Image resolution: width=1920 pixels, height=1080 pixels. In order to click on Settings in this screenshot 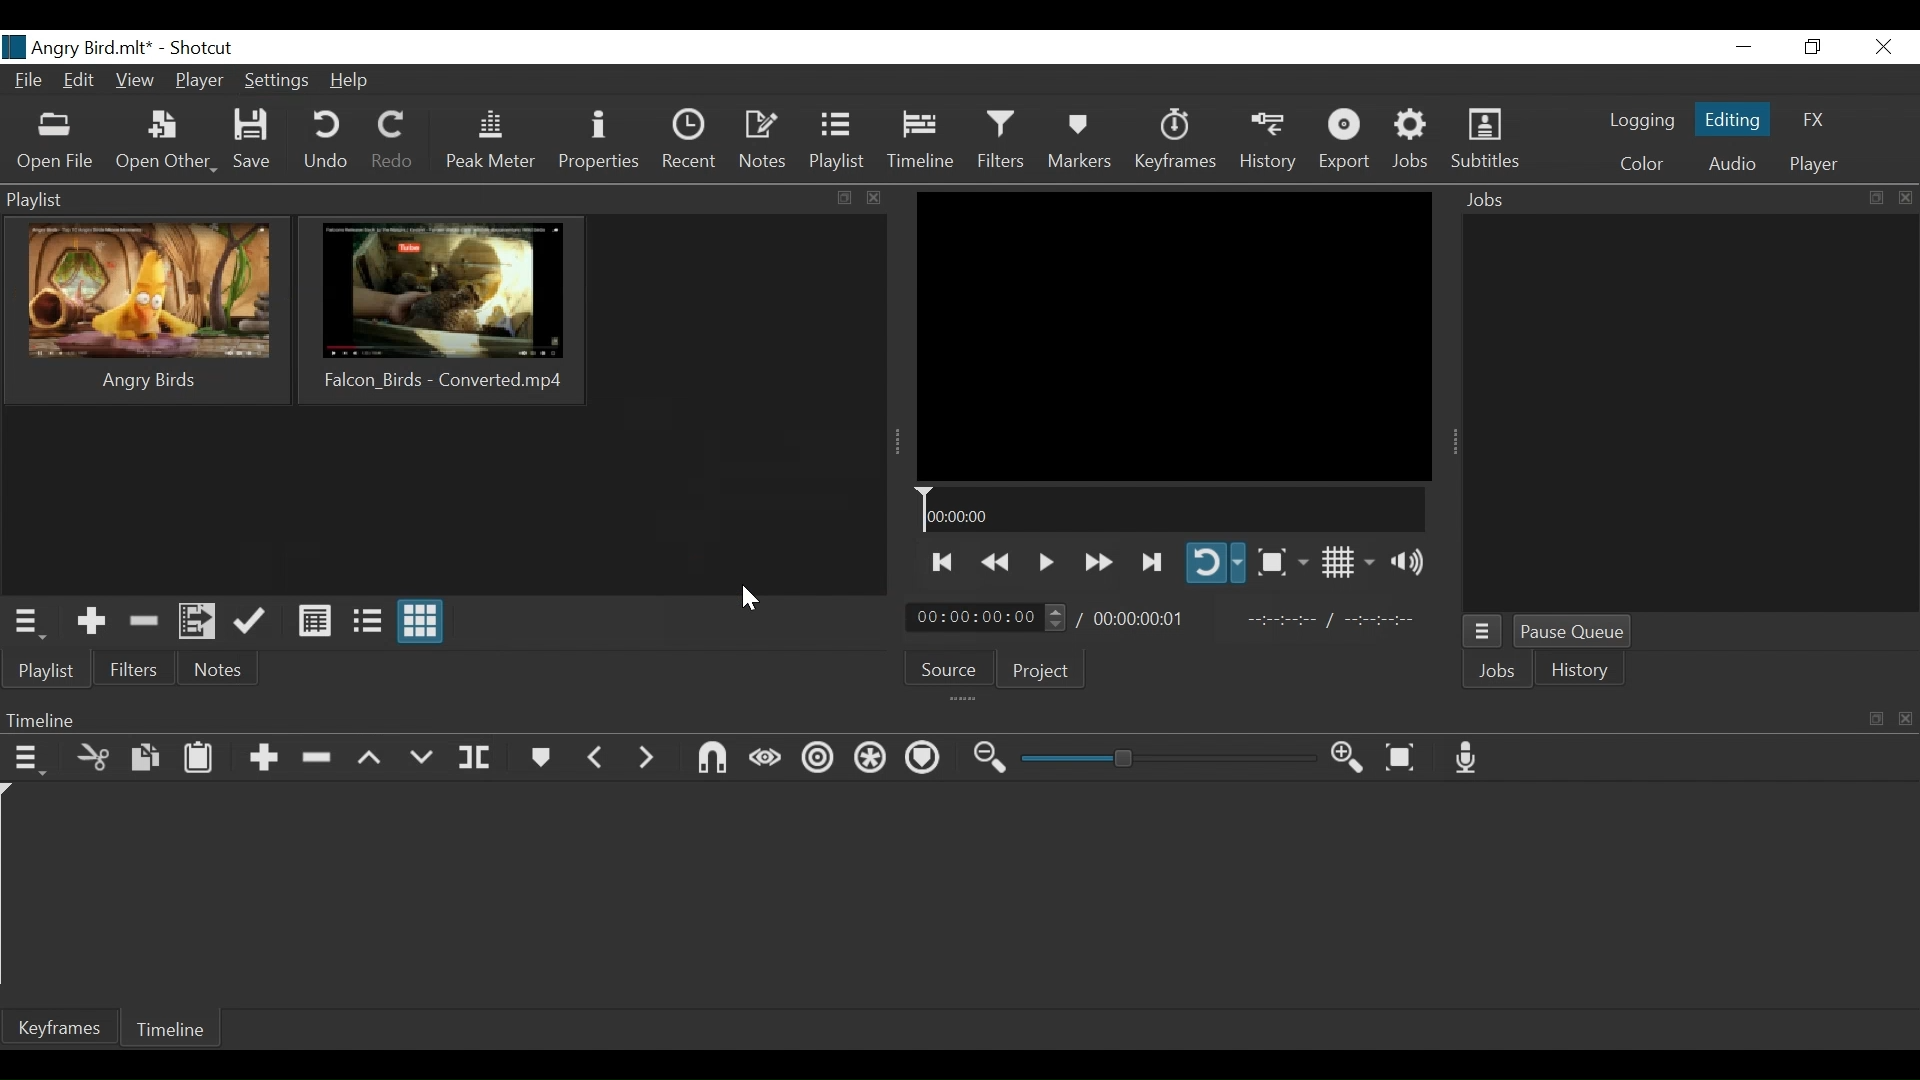, I will do `click(278, 79)`.